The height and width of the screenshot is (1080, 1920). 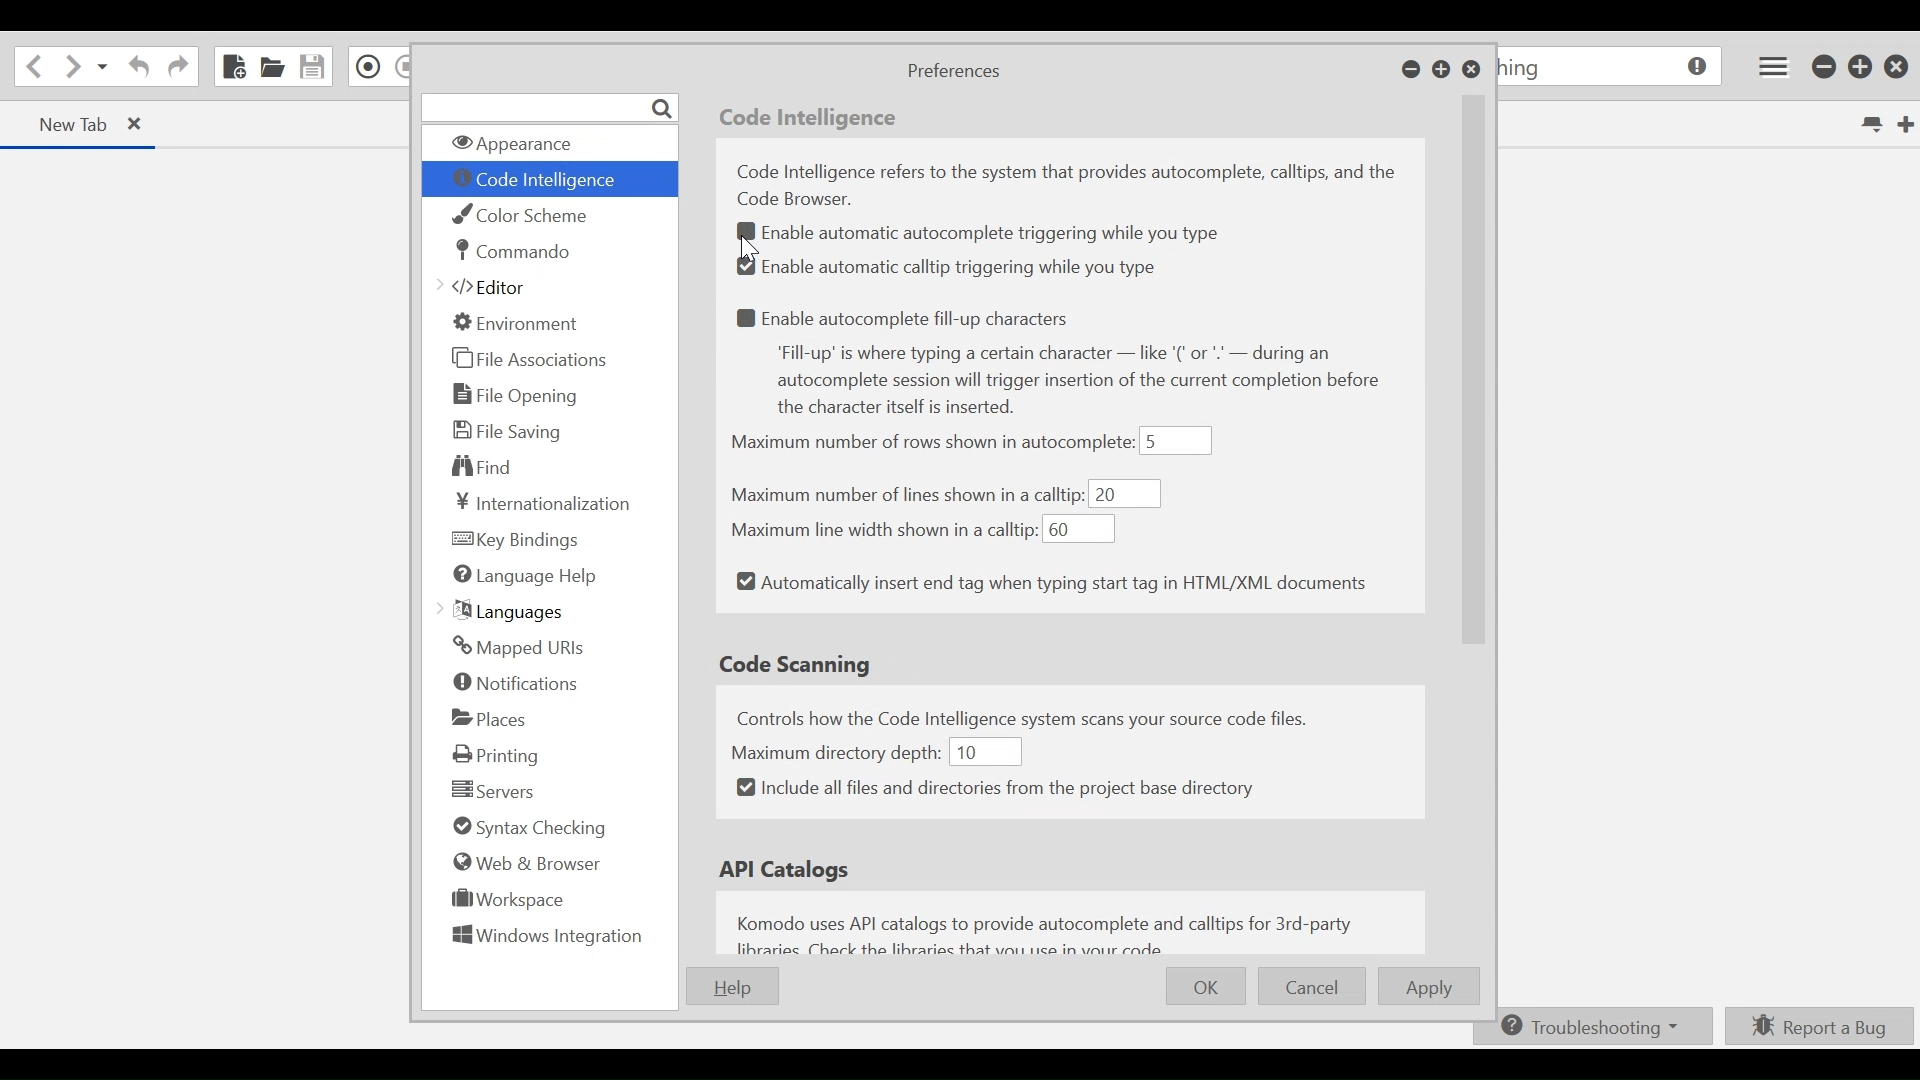 What do you see at coordinates (493, 791) in the screenshot?
I see `Servers` at bounding box center [493, 791].